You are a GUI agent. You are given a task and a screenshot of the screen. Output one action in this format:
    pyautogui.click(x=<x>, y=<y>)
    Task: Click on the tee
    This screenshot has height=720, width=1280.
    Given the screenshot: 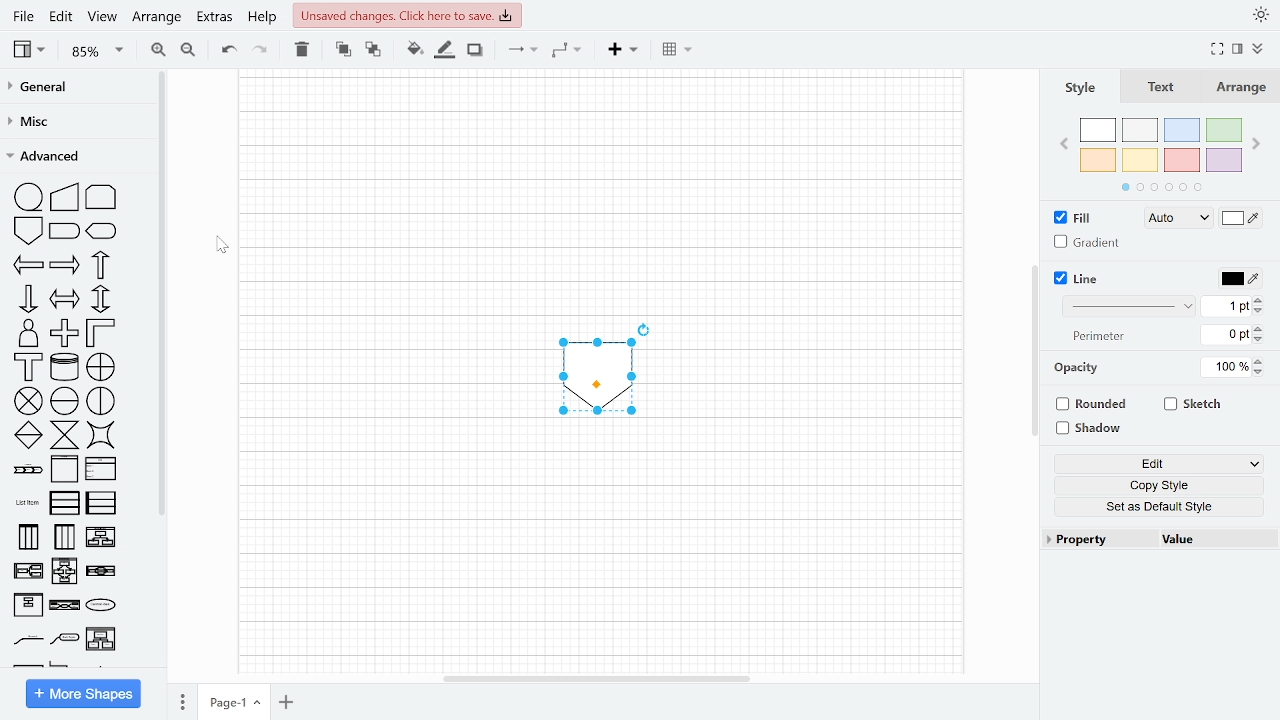 What is the action you would take?
    pyautogui.click(x=29, y=367)
    